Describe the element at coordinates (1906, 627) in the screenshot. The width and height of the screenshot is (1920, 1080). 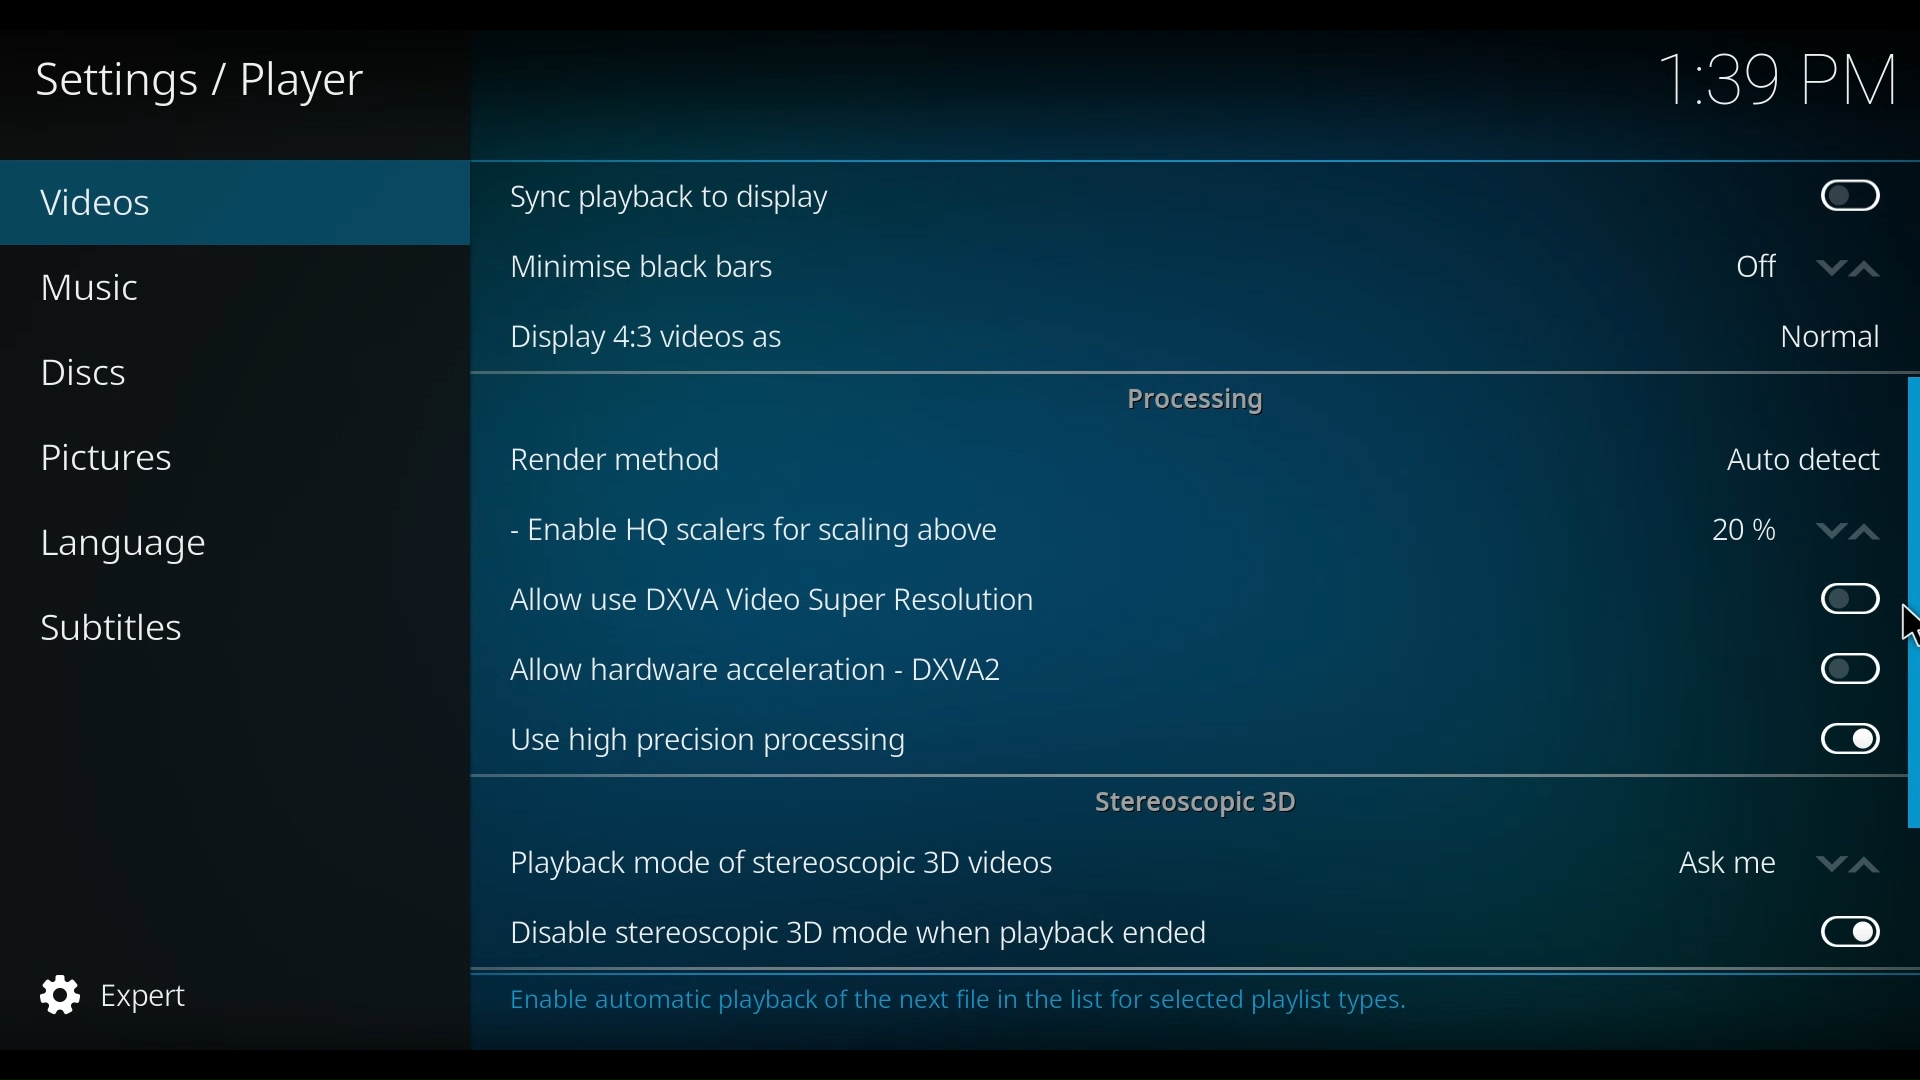
I see `Cursor` at that location.